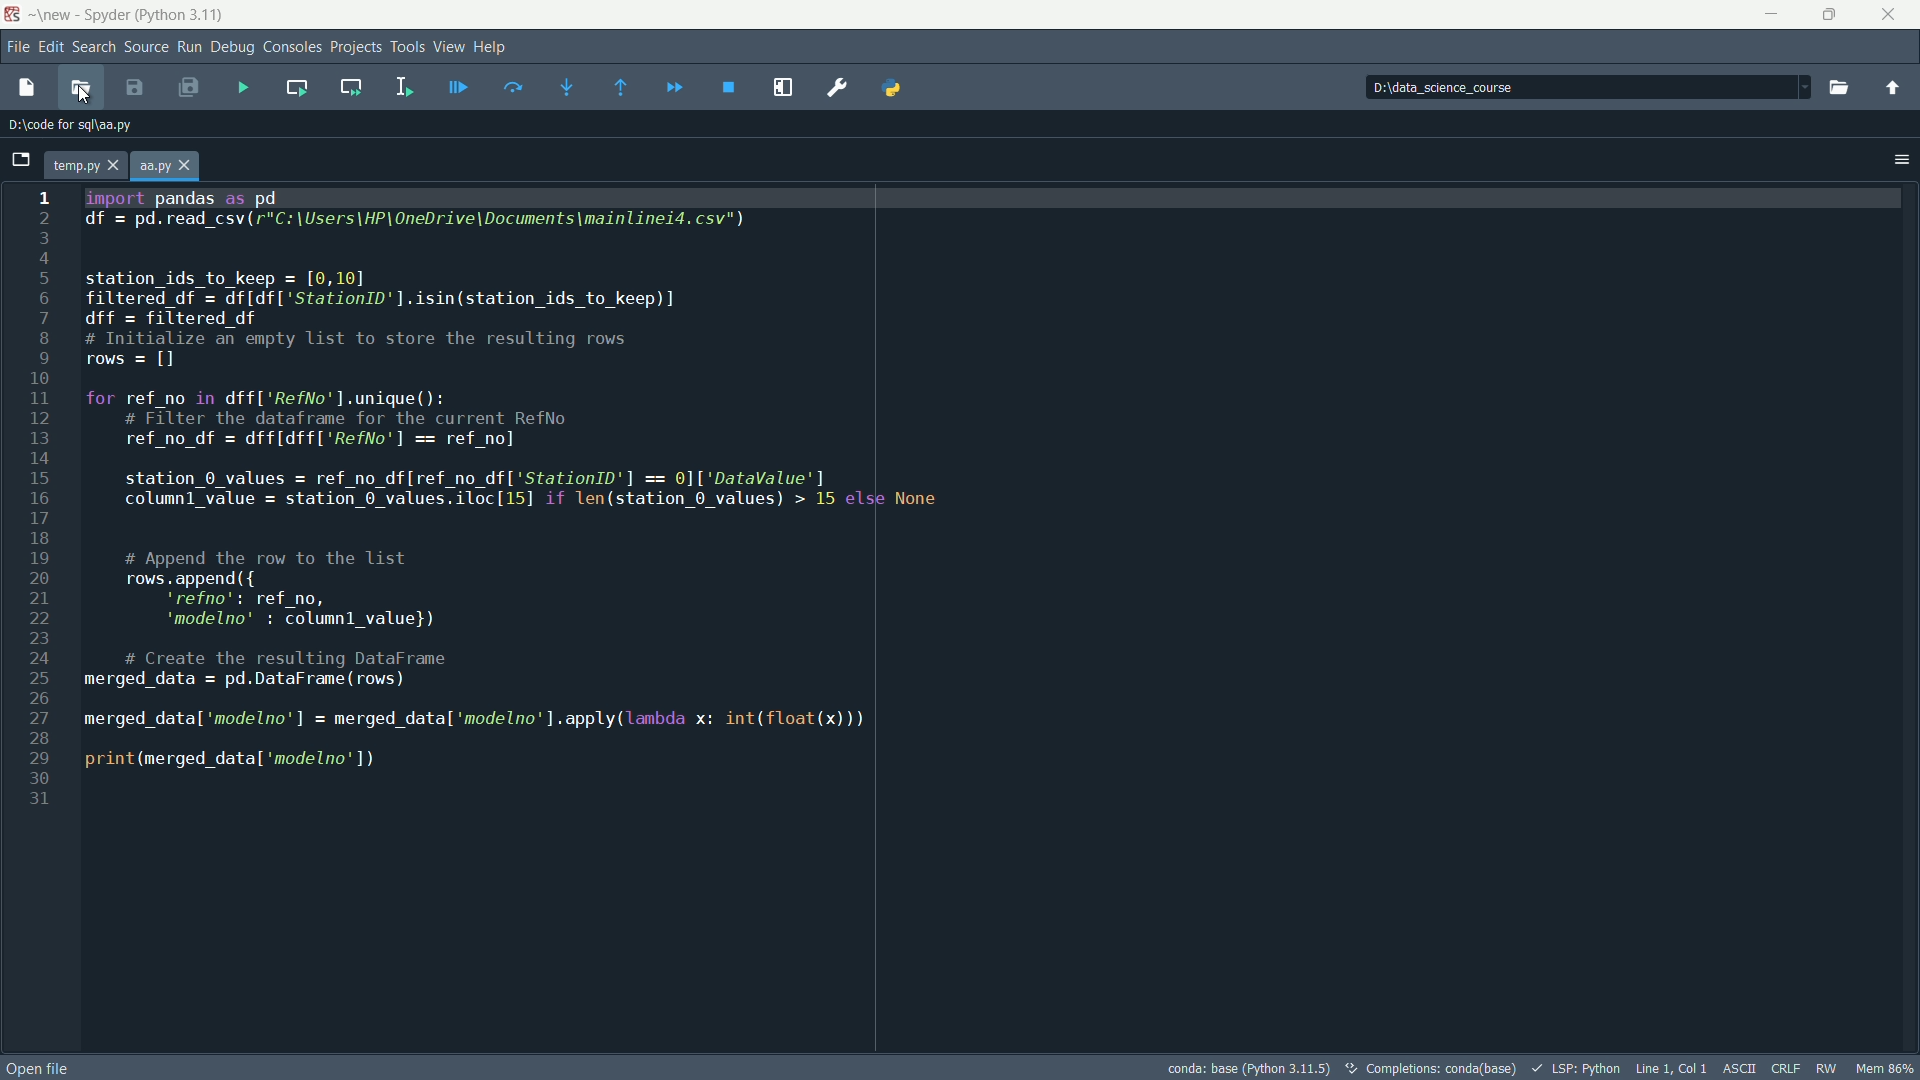 The height and width of the screenshot is (1080, 1920). I want to click on minimize, so click(1772, 15).